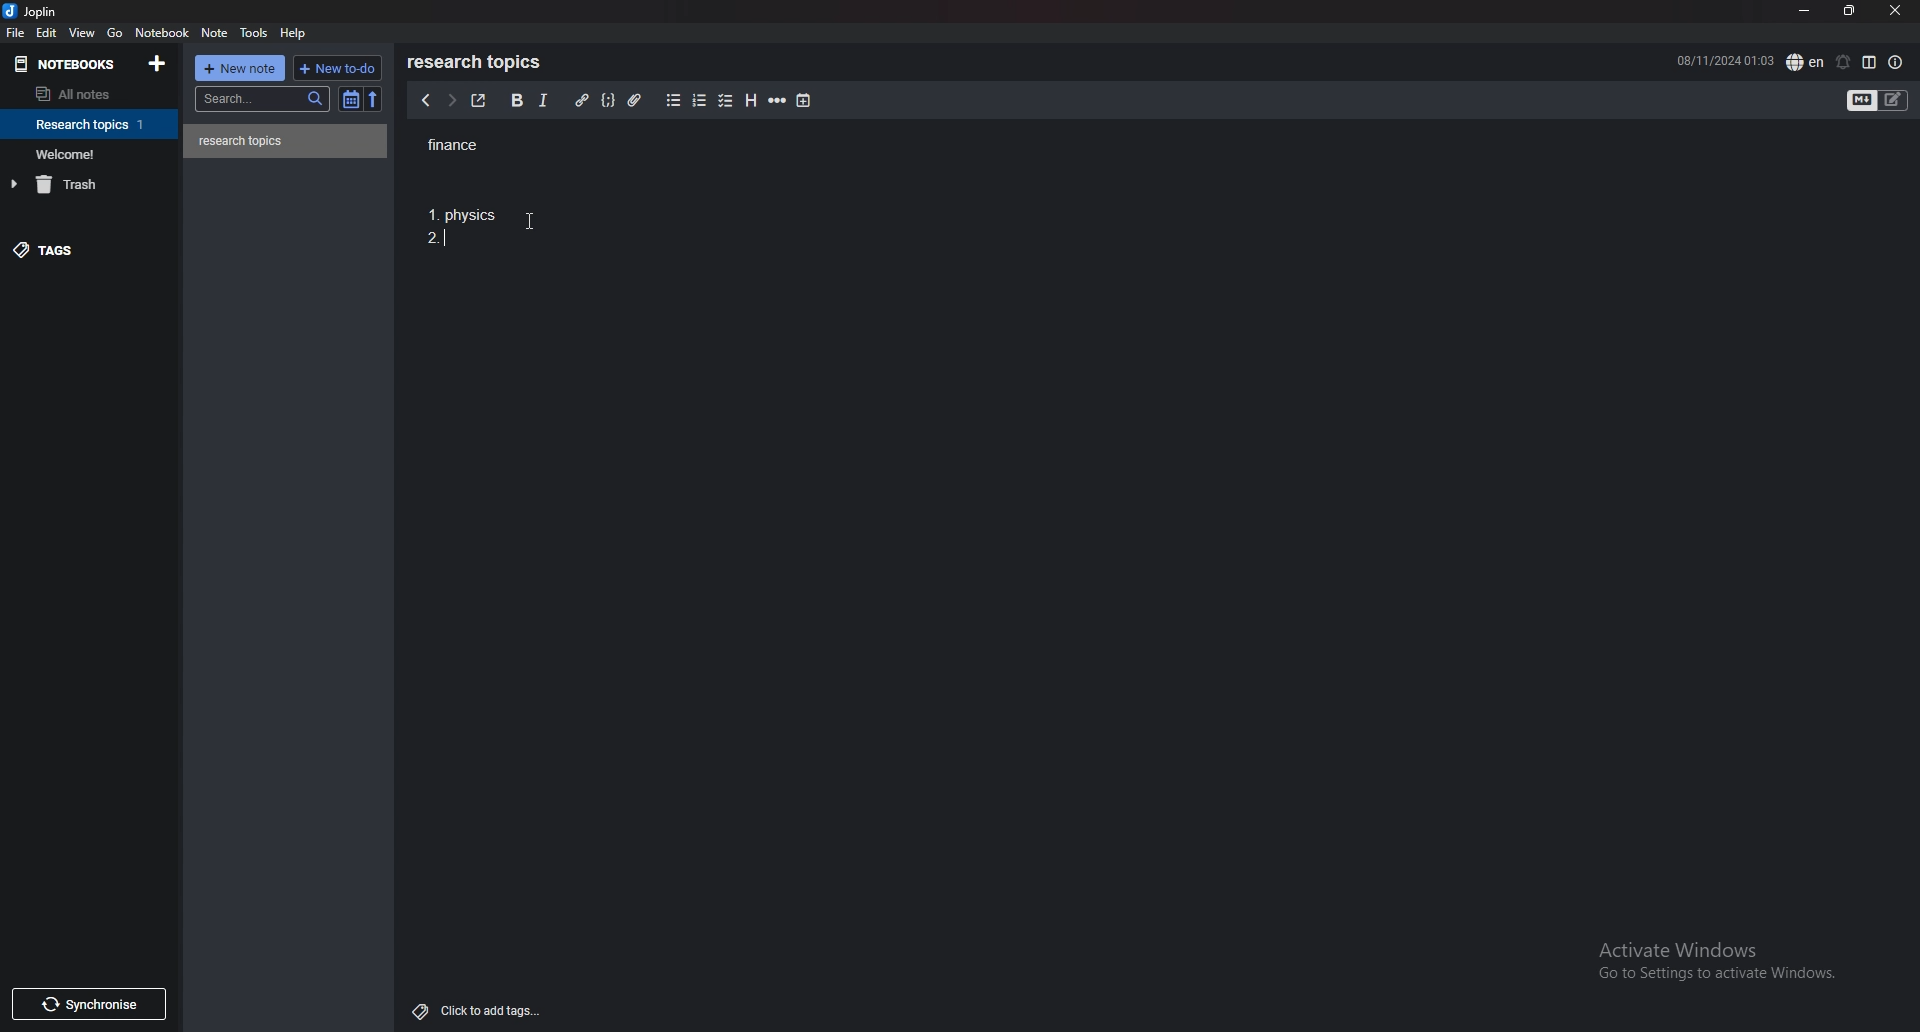  What do you see at coordinates (1869, 62) in the screenshot?
I see `toggle editor layout` at bounding box center [1869, 62].